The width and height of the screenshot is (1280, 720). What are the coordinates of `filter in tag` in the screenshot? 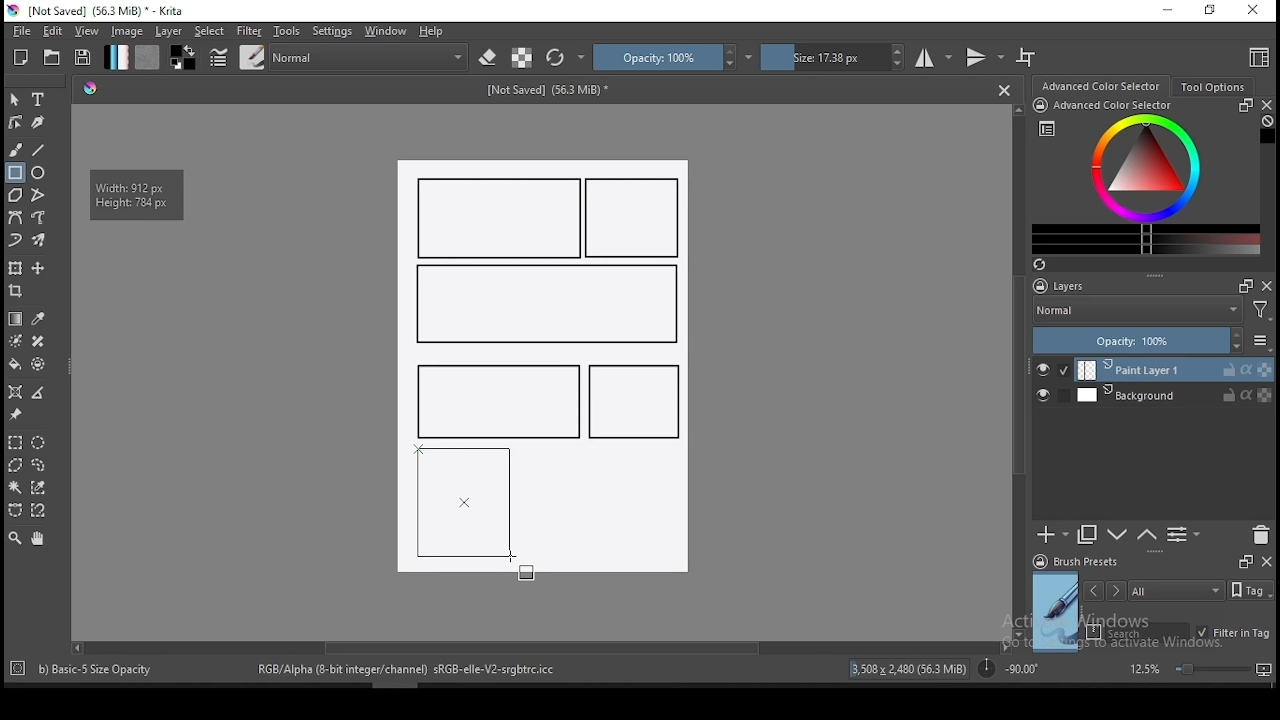 It's located at (1233, 634).